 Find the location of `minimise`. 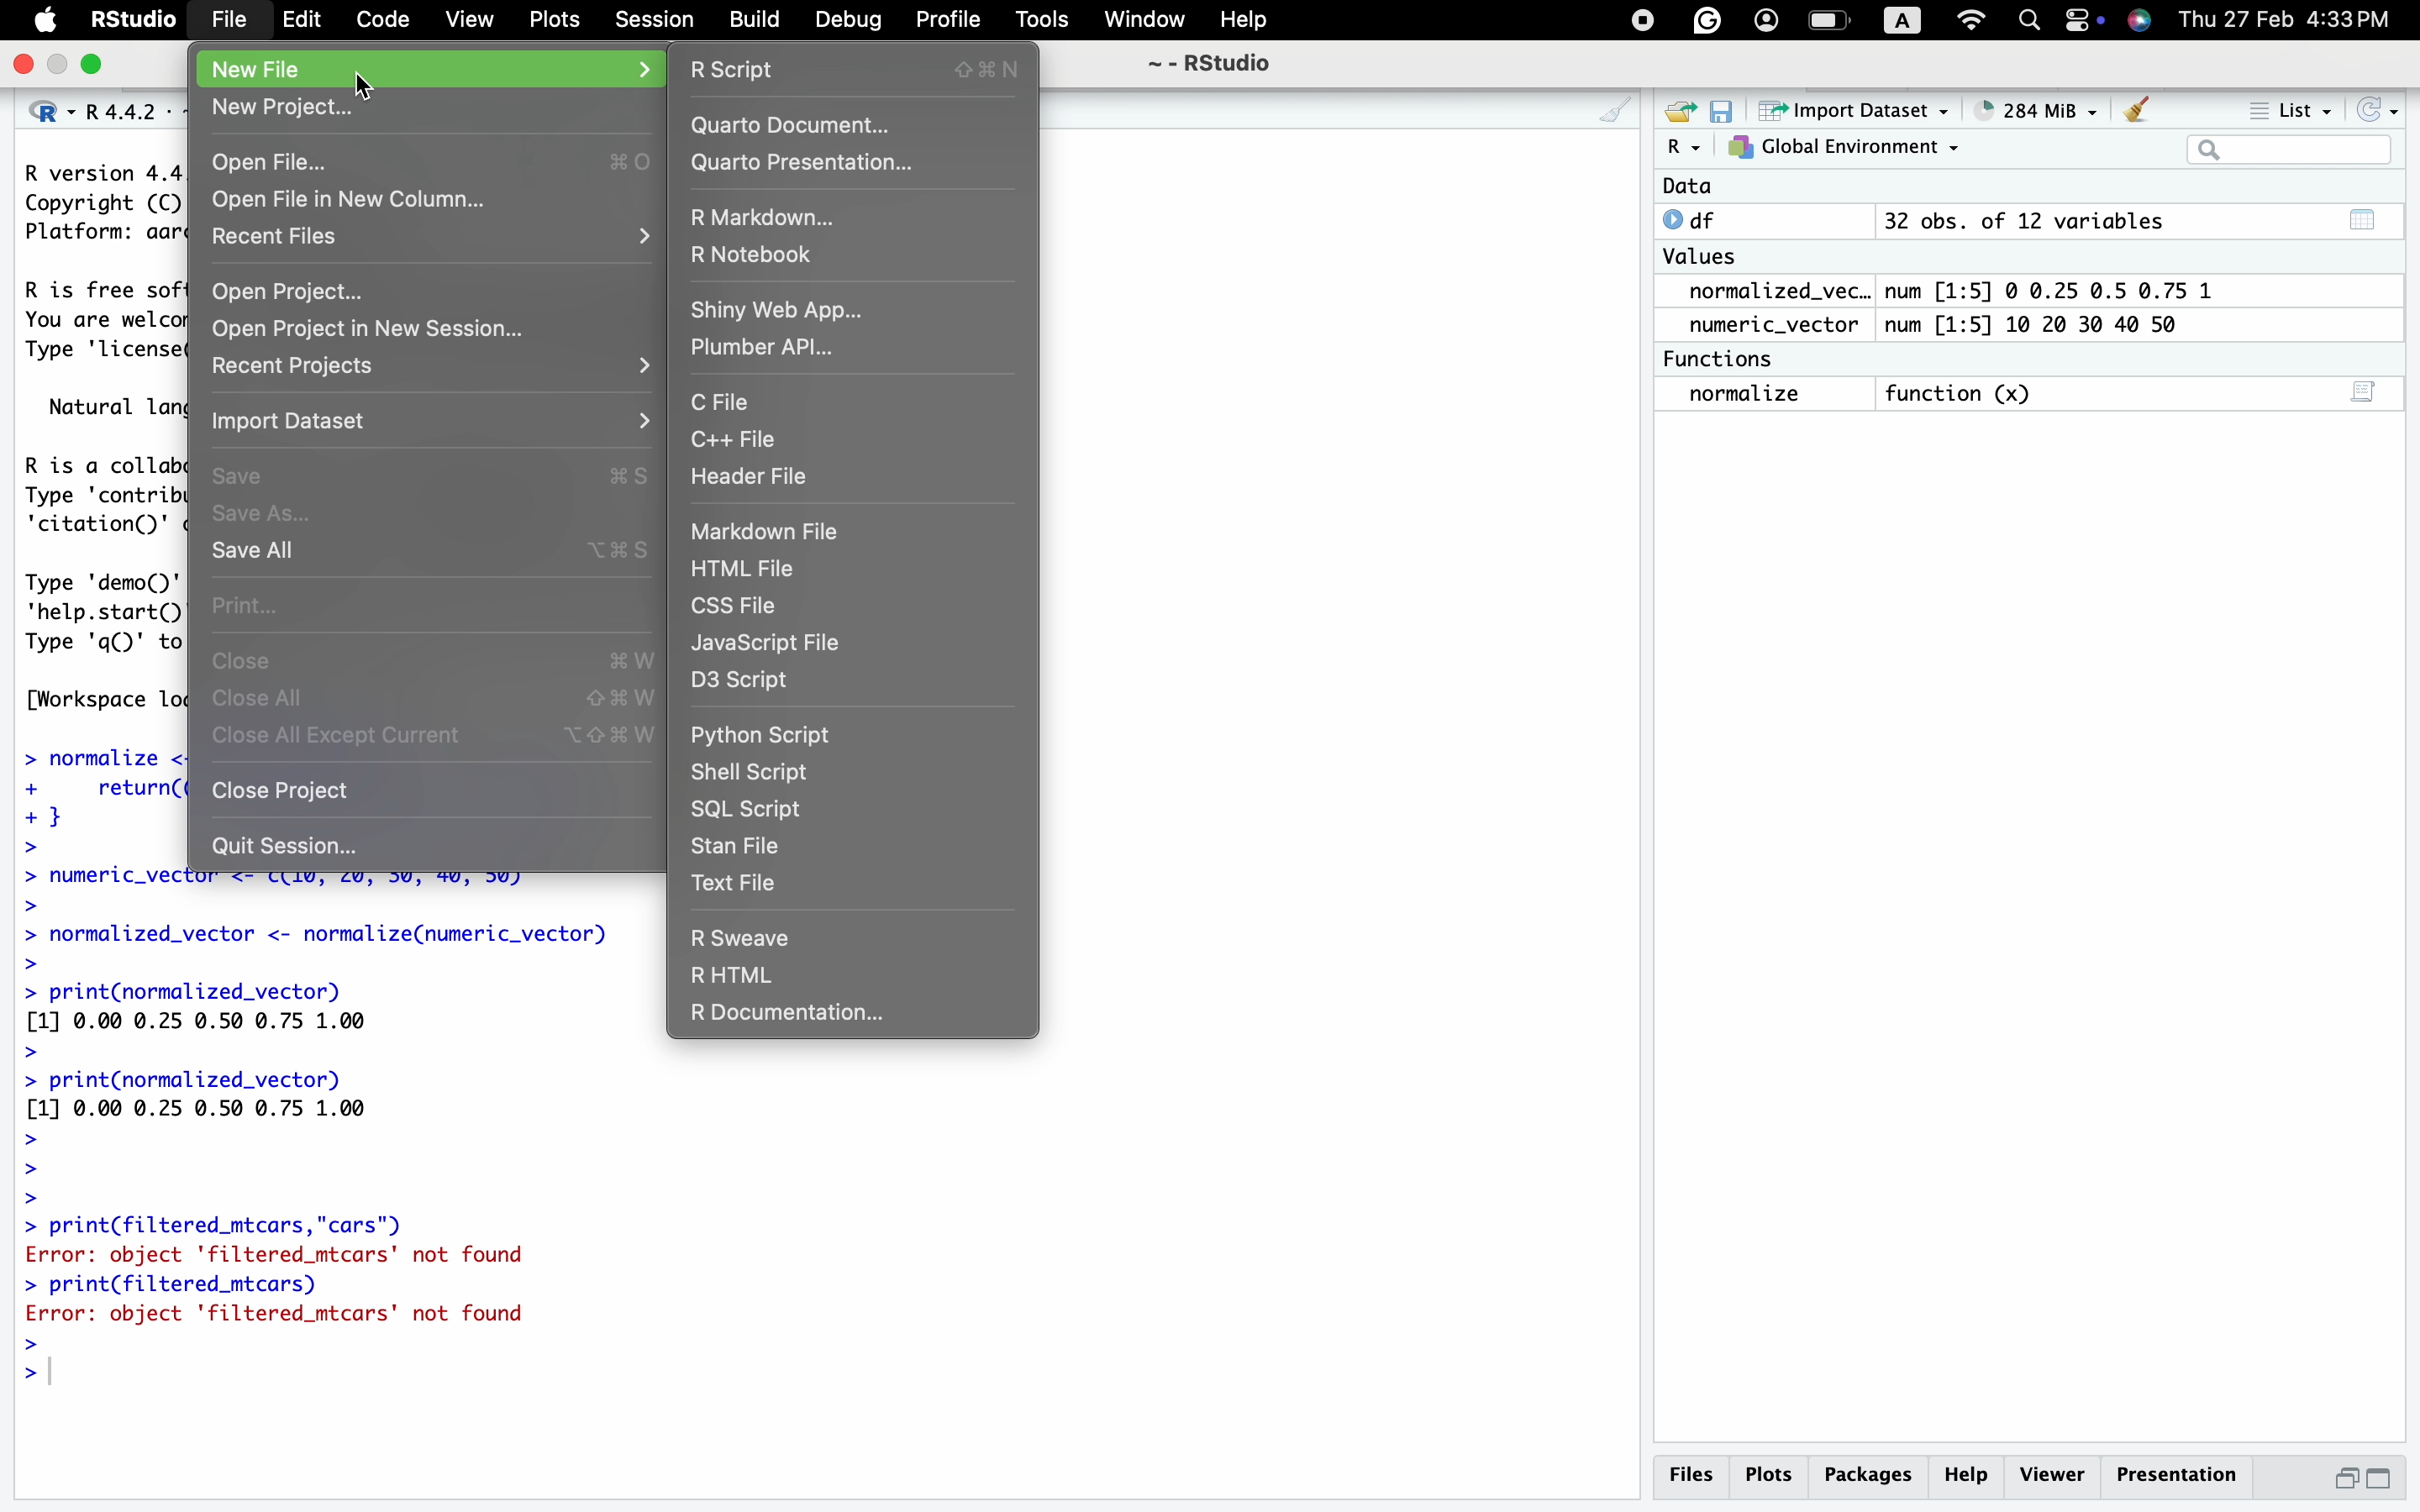

minimise is located at coordinates (57, 63).